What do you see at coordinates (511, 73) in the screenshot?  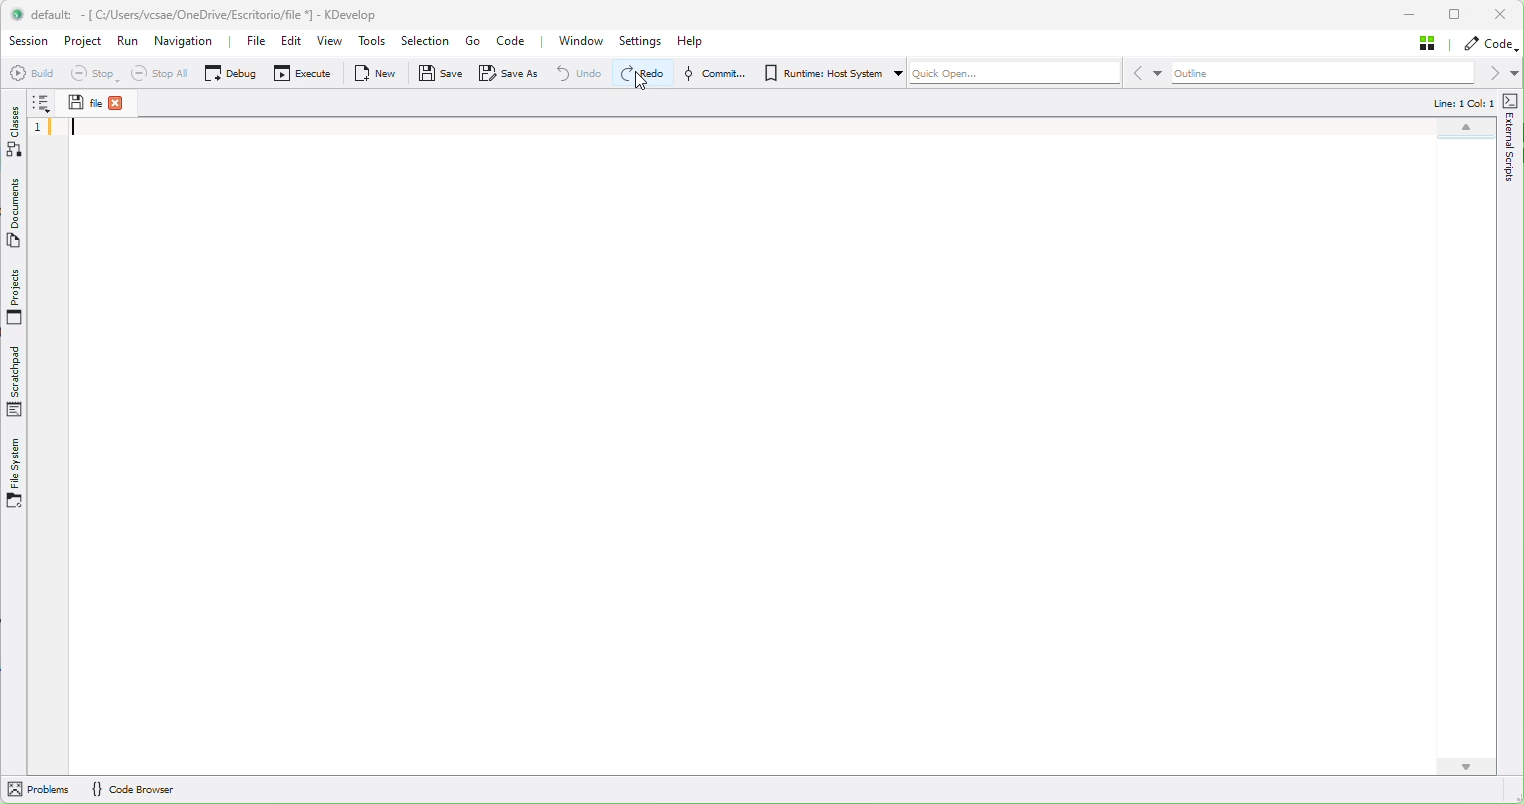 I see `Save as` at bounding box center [511, 73].